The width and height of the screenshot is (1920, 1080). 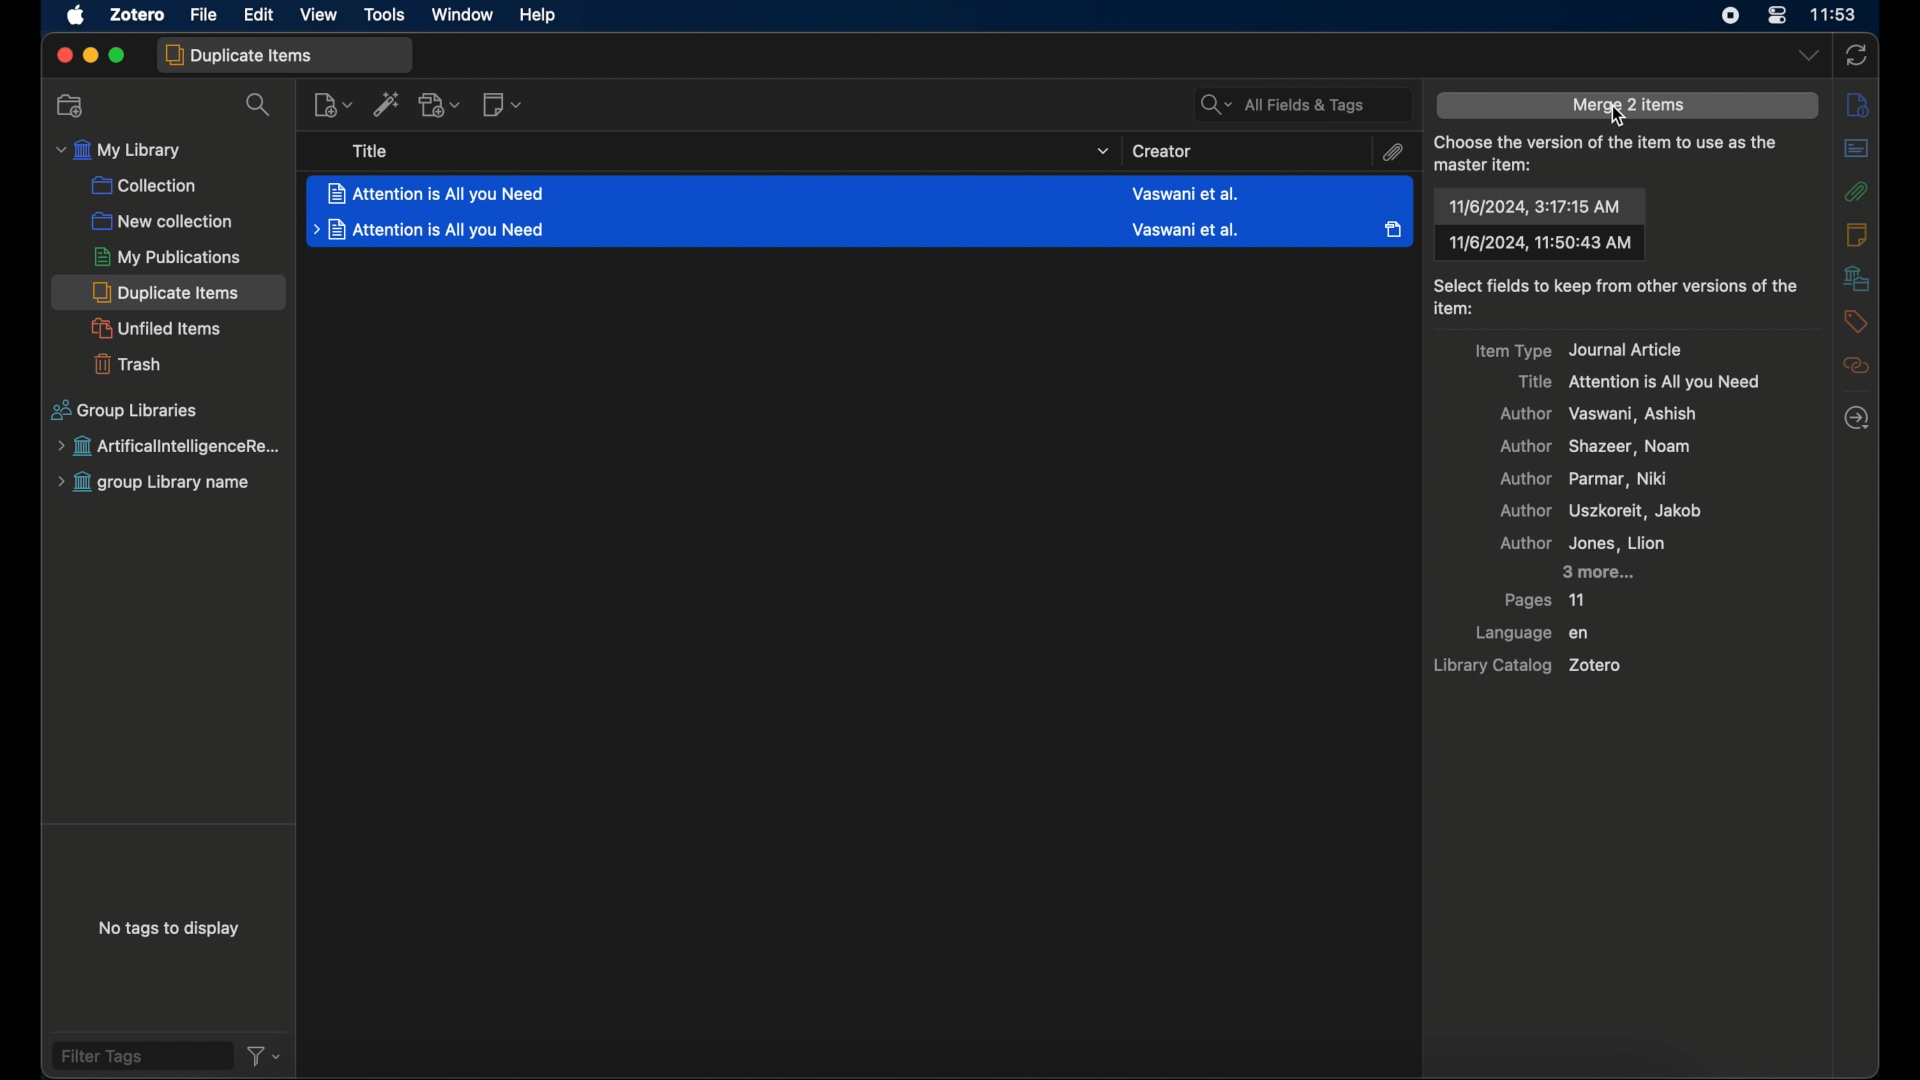 I want to click on author Jone, llion, so click(x=1591, y=542).